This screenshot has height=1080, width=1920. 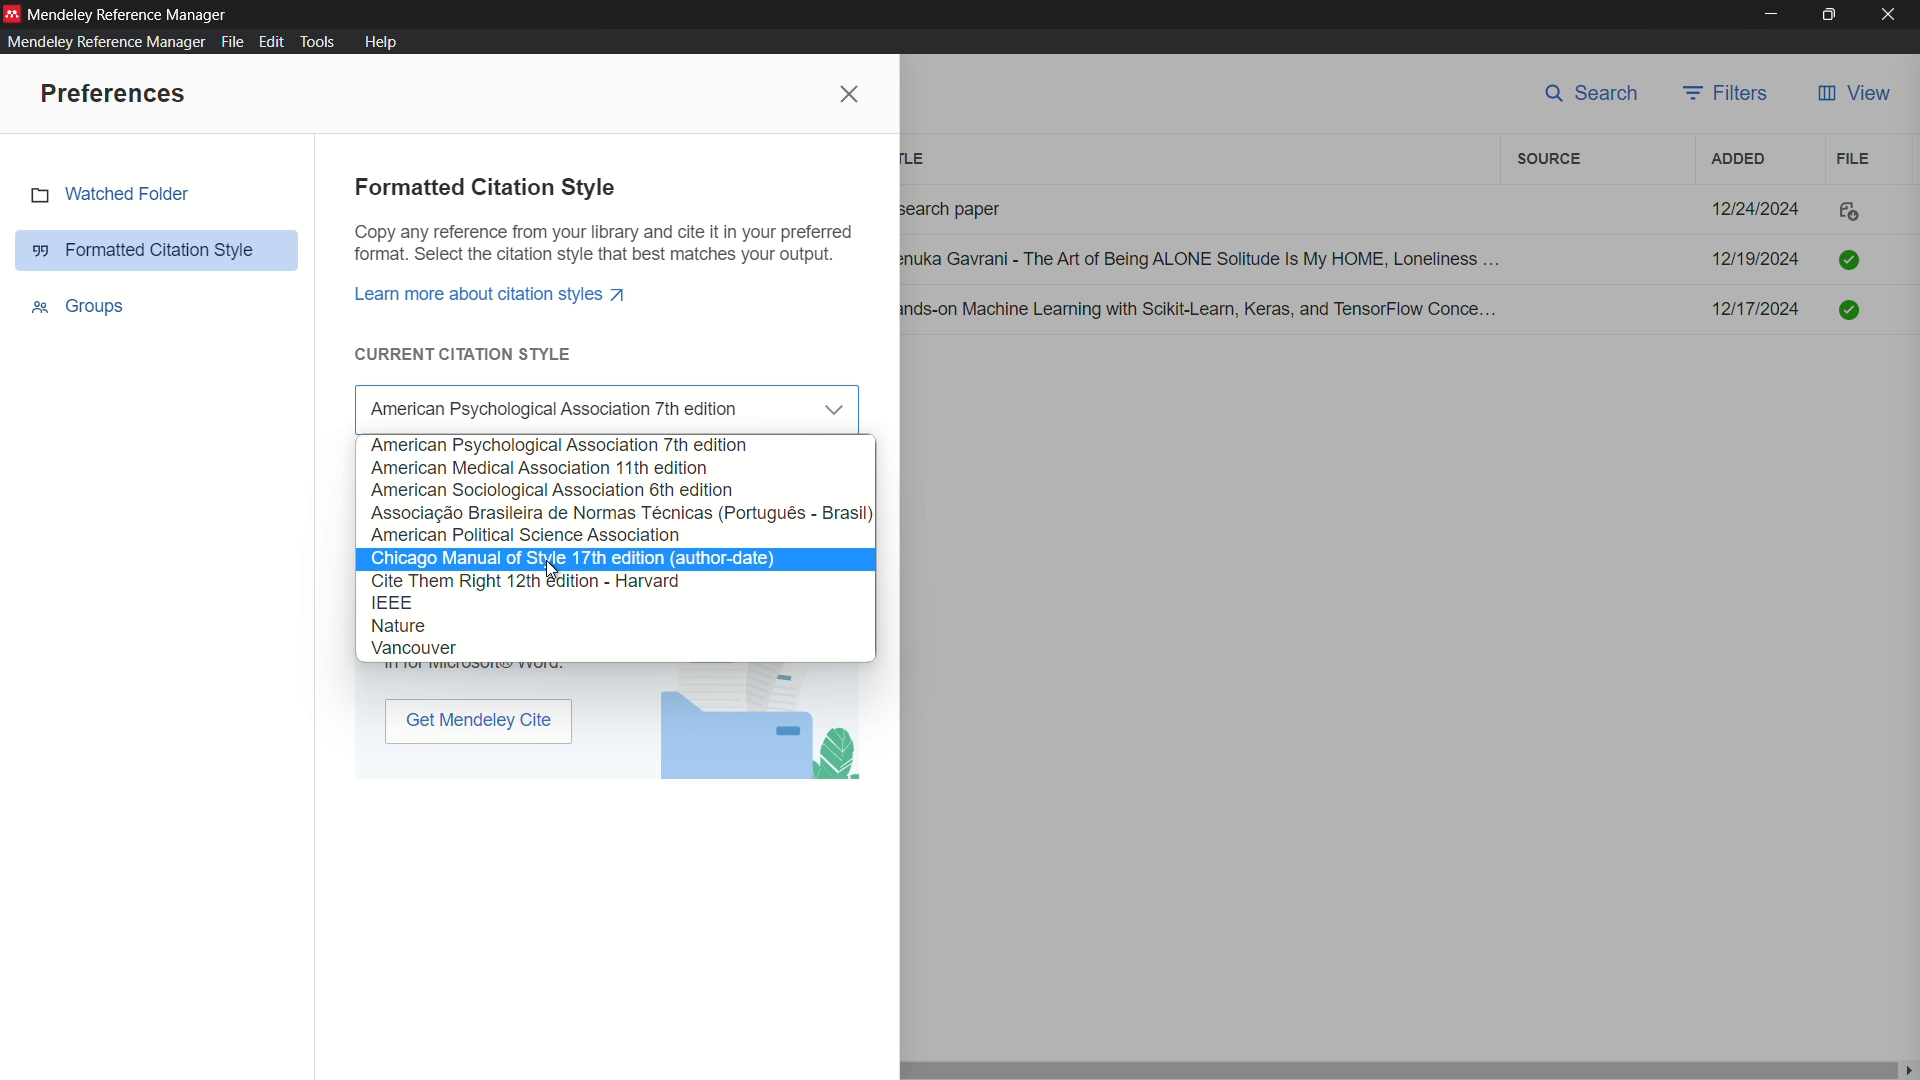 I want to click on citation styles, so click(x=579, y=556).